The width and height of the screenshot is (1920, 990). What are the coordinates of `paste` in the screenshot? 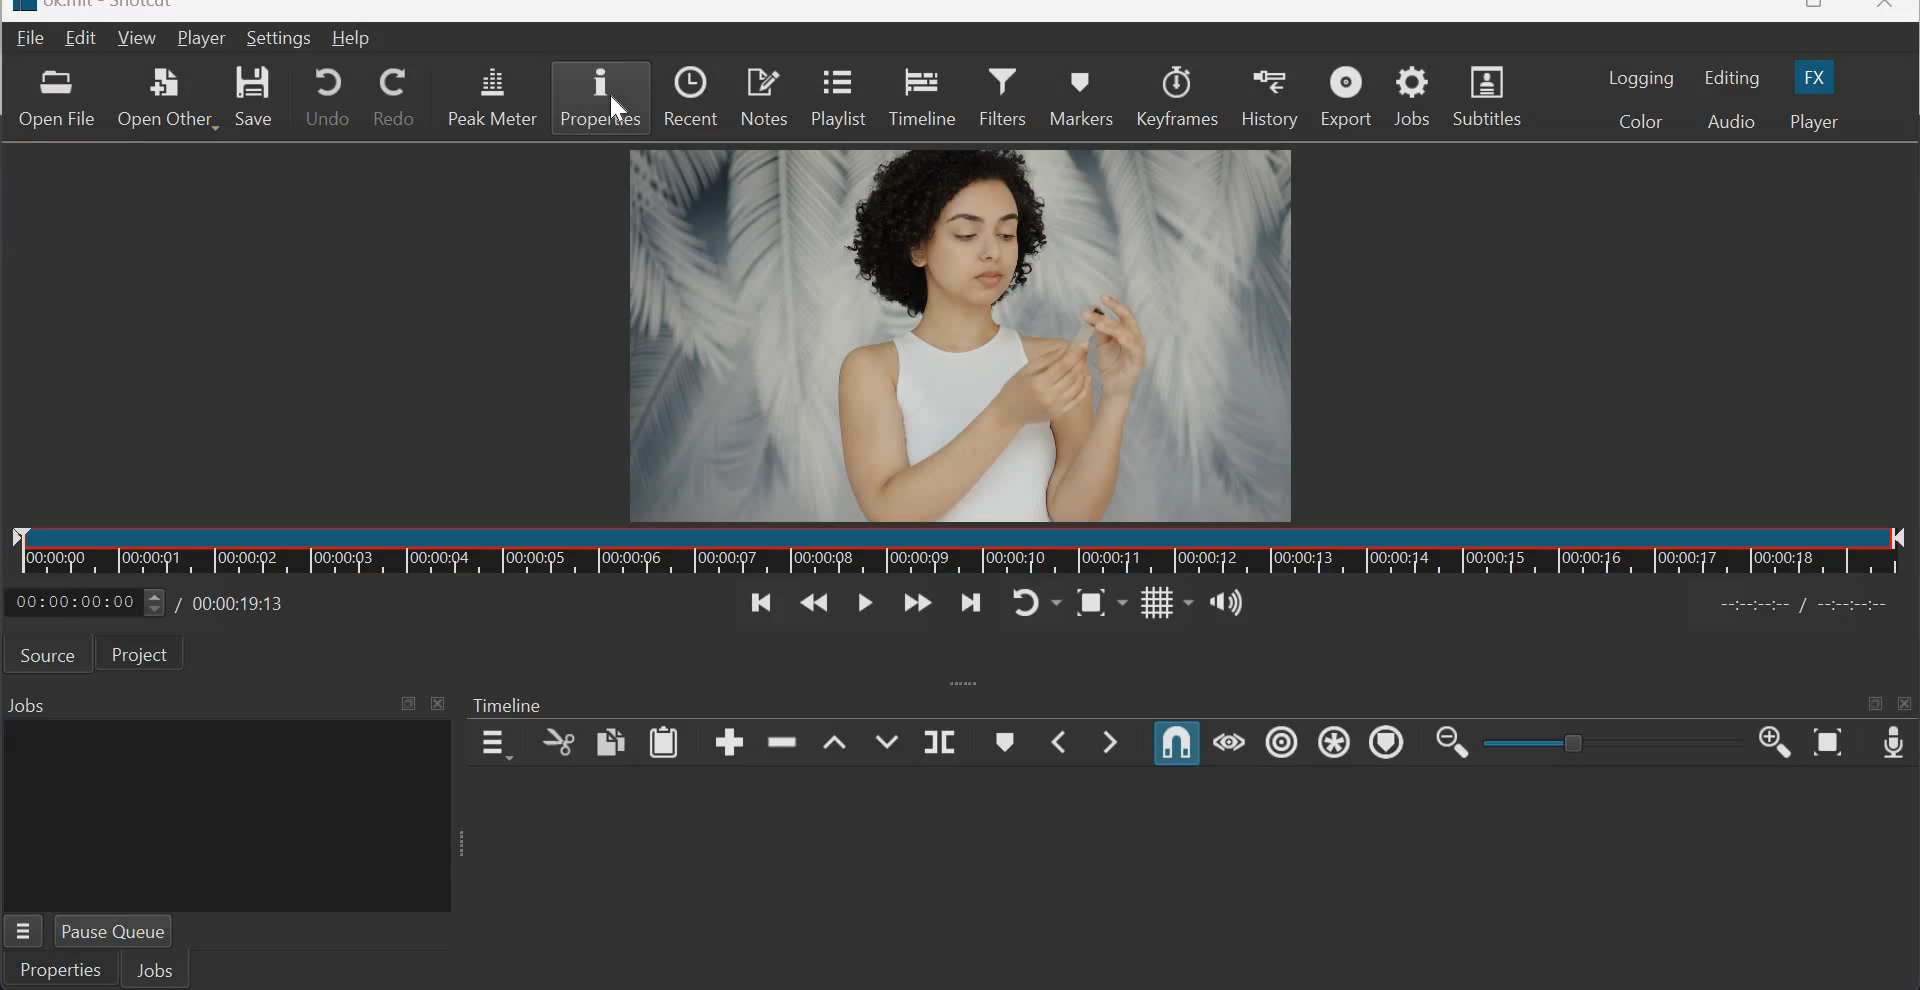 It's located at (665, 742).